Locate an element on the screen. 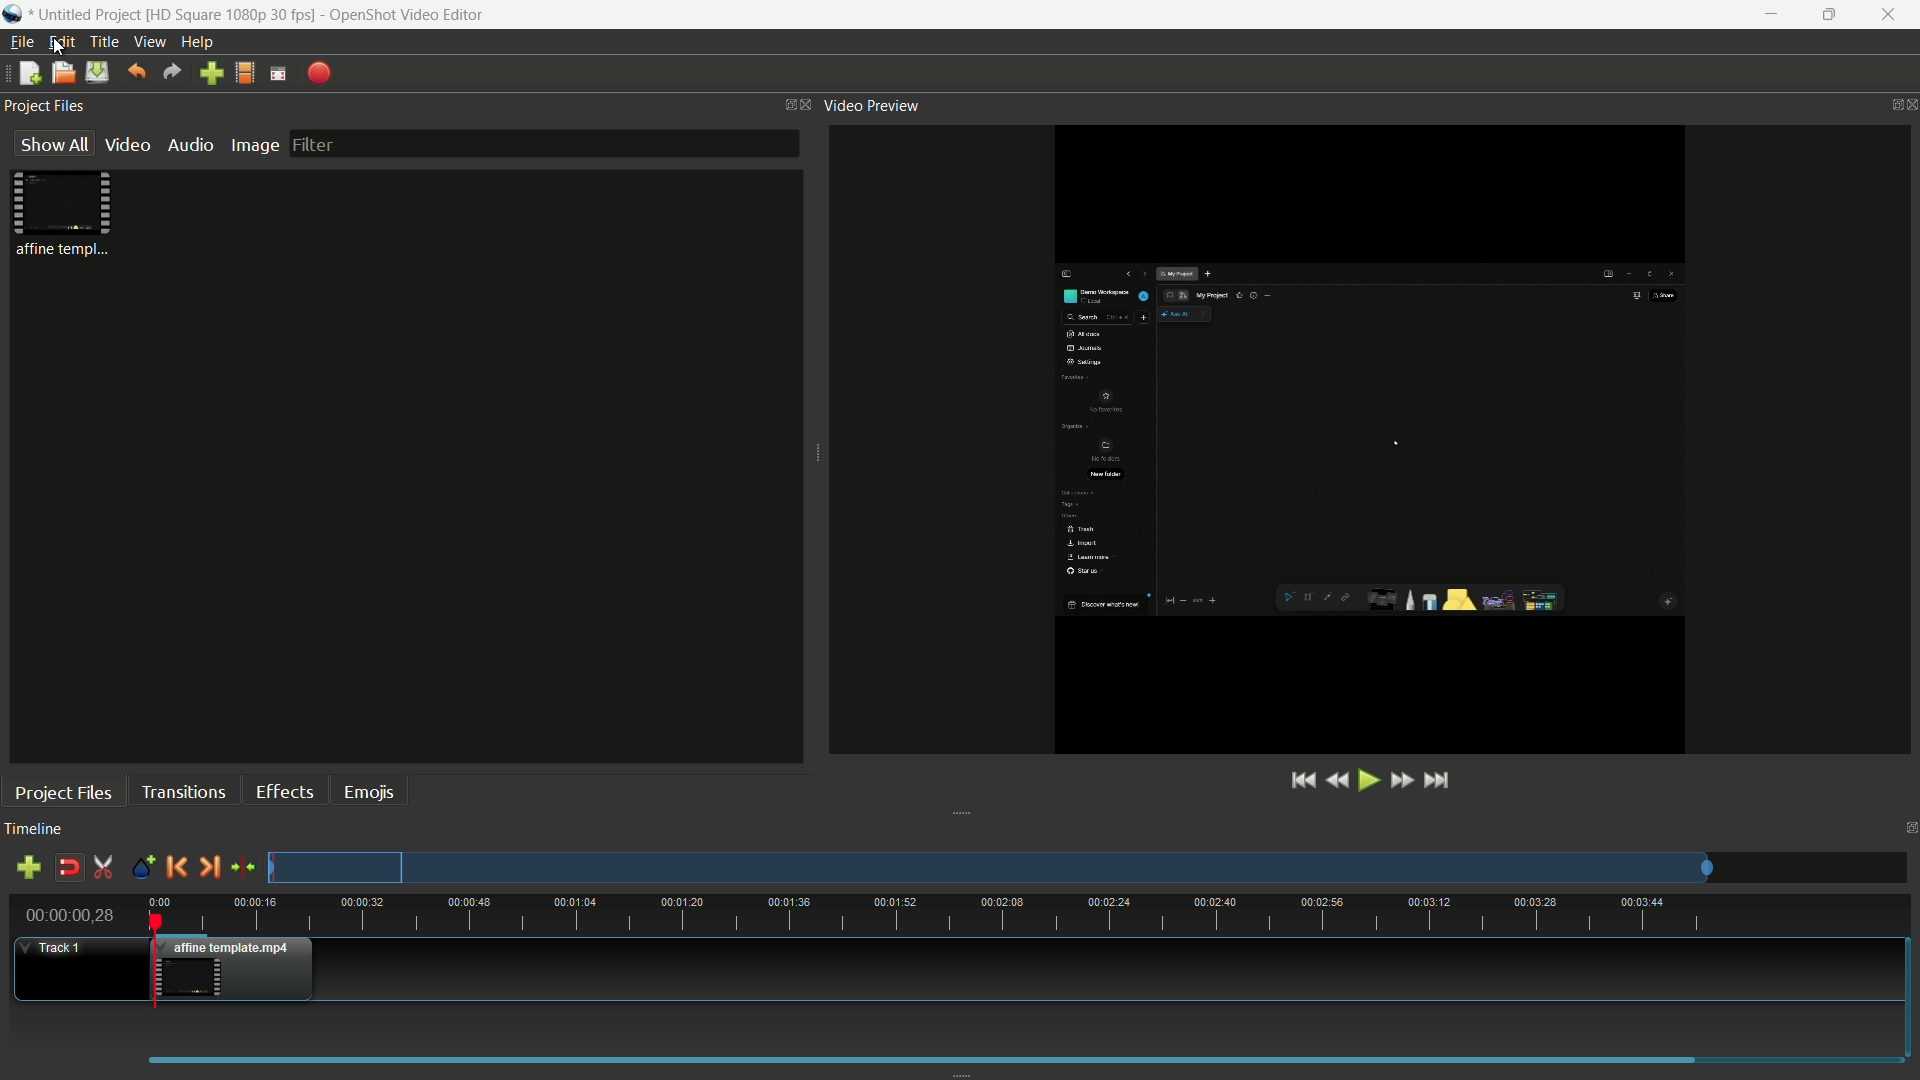 Image resolution: width=1920 pixels, height=1080 pixels. add track is located at coordinates (28, 870).